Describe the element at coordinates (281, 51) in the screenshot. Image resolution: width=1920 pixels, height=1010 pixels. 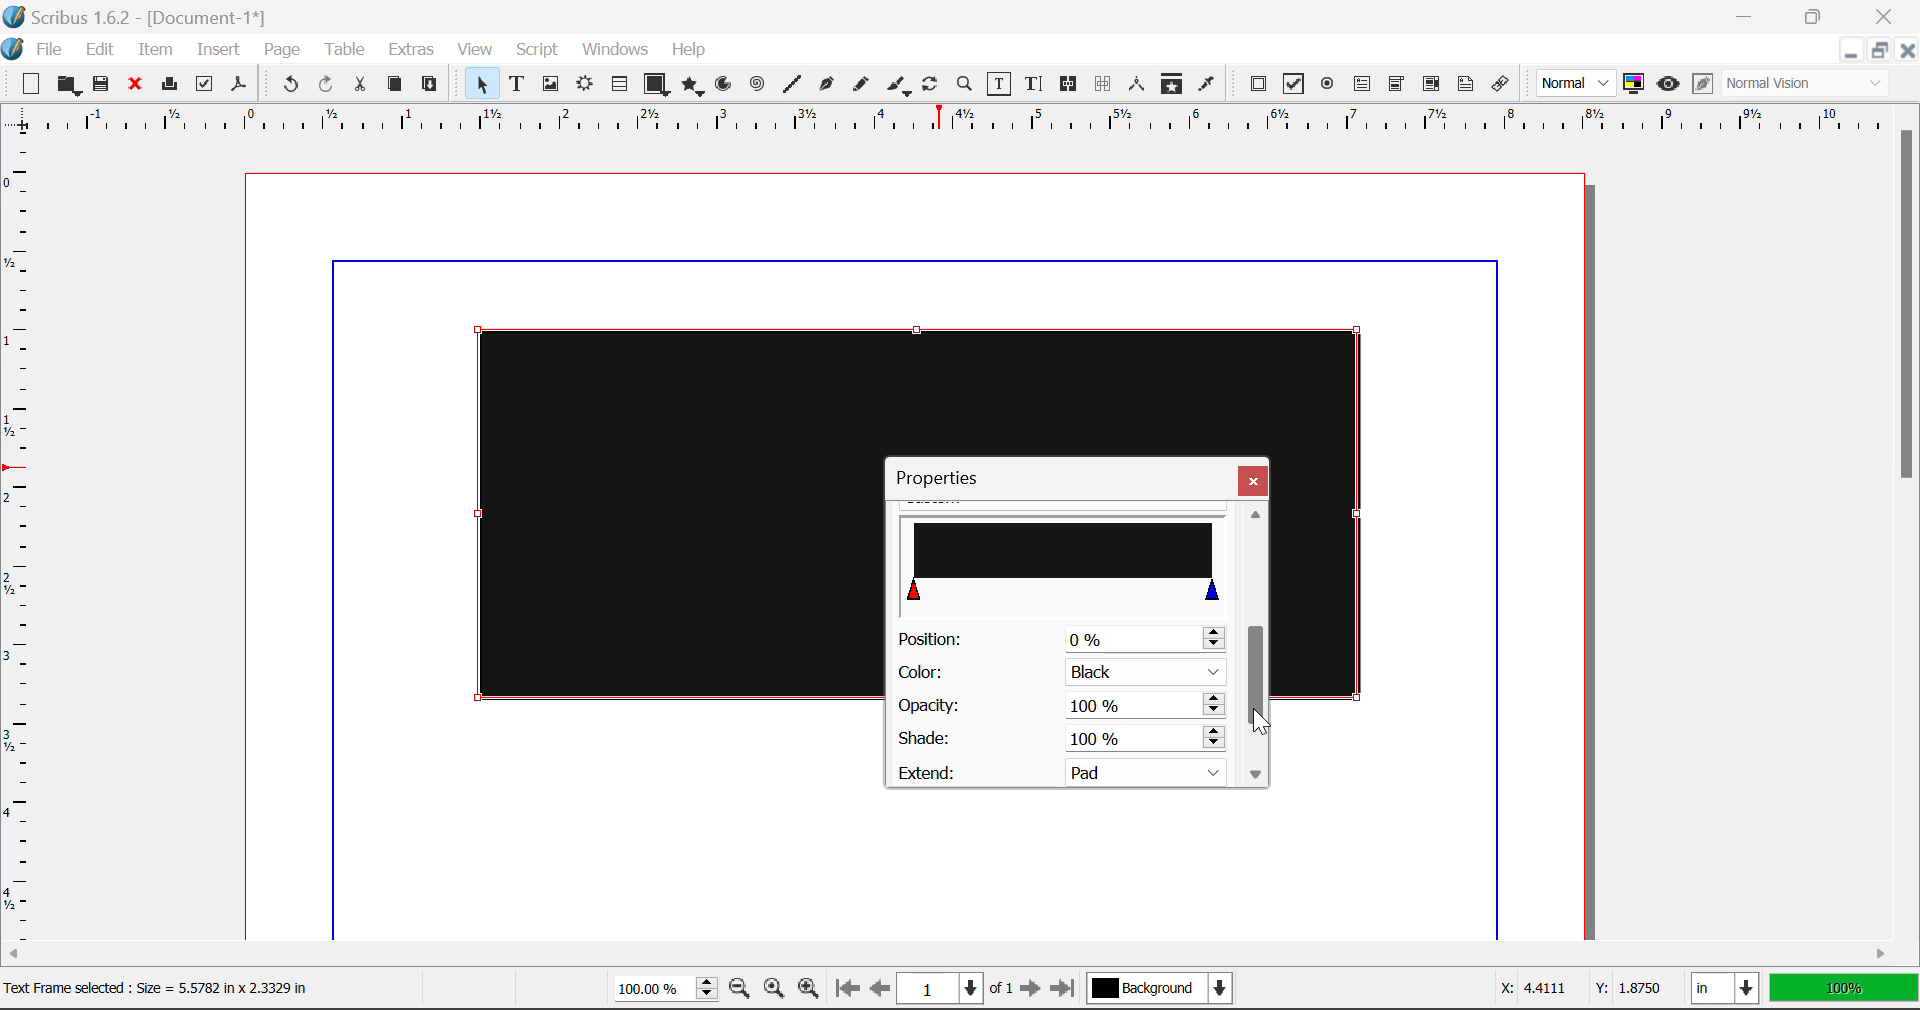
I see `Page` at that location.